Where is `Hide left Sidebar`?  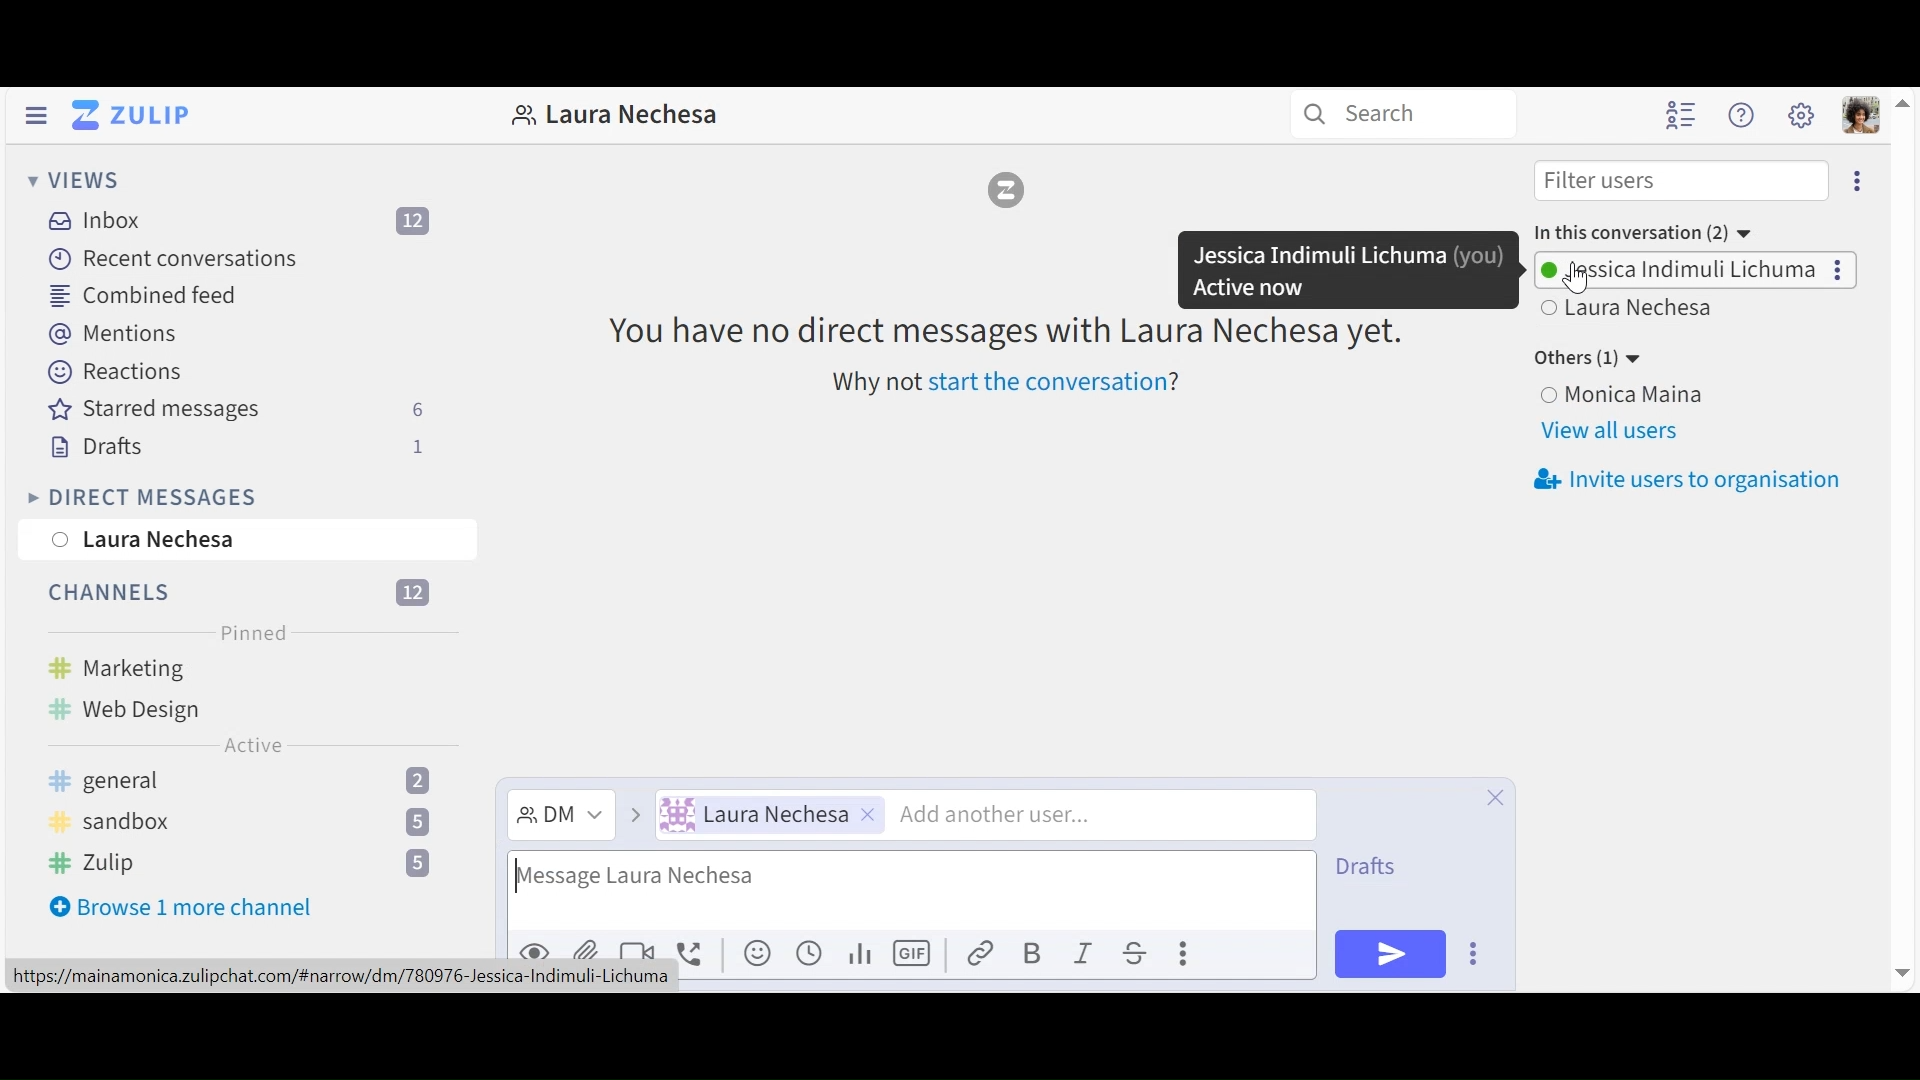
Hide left Sidebar is located at coordinates (38, 115).